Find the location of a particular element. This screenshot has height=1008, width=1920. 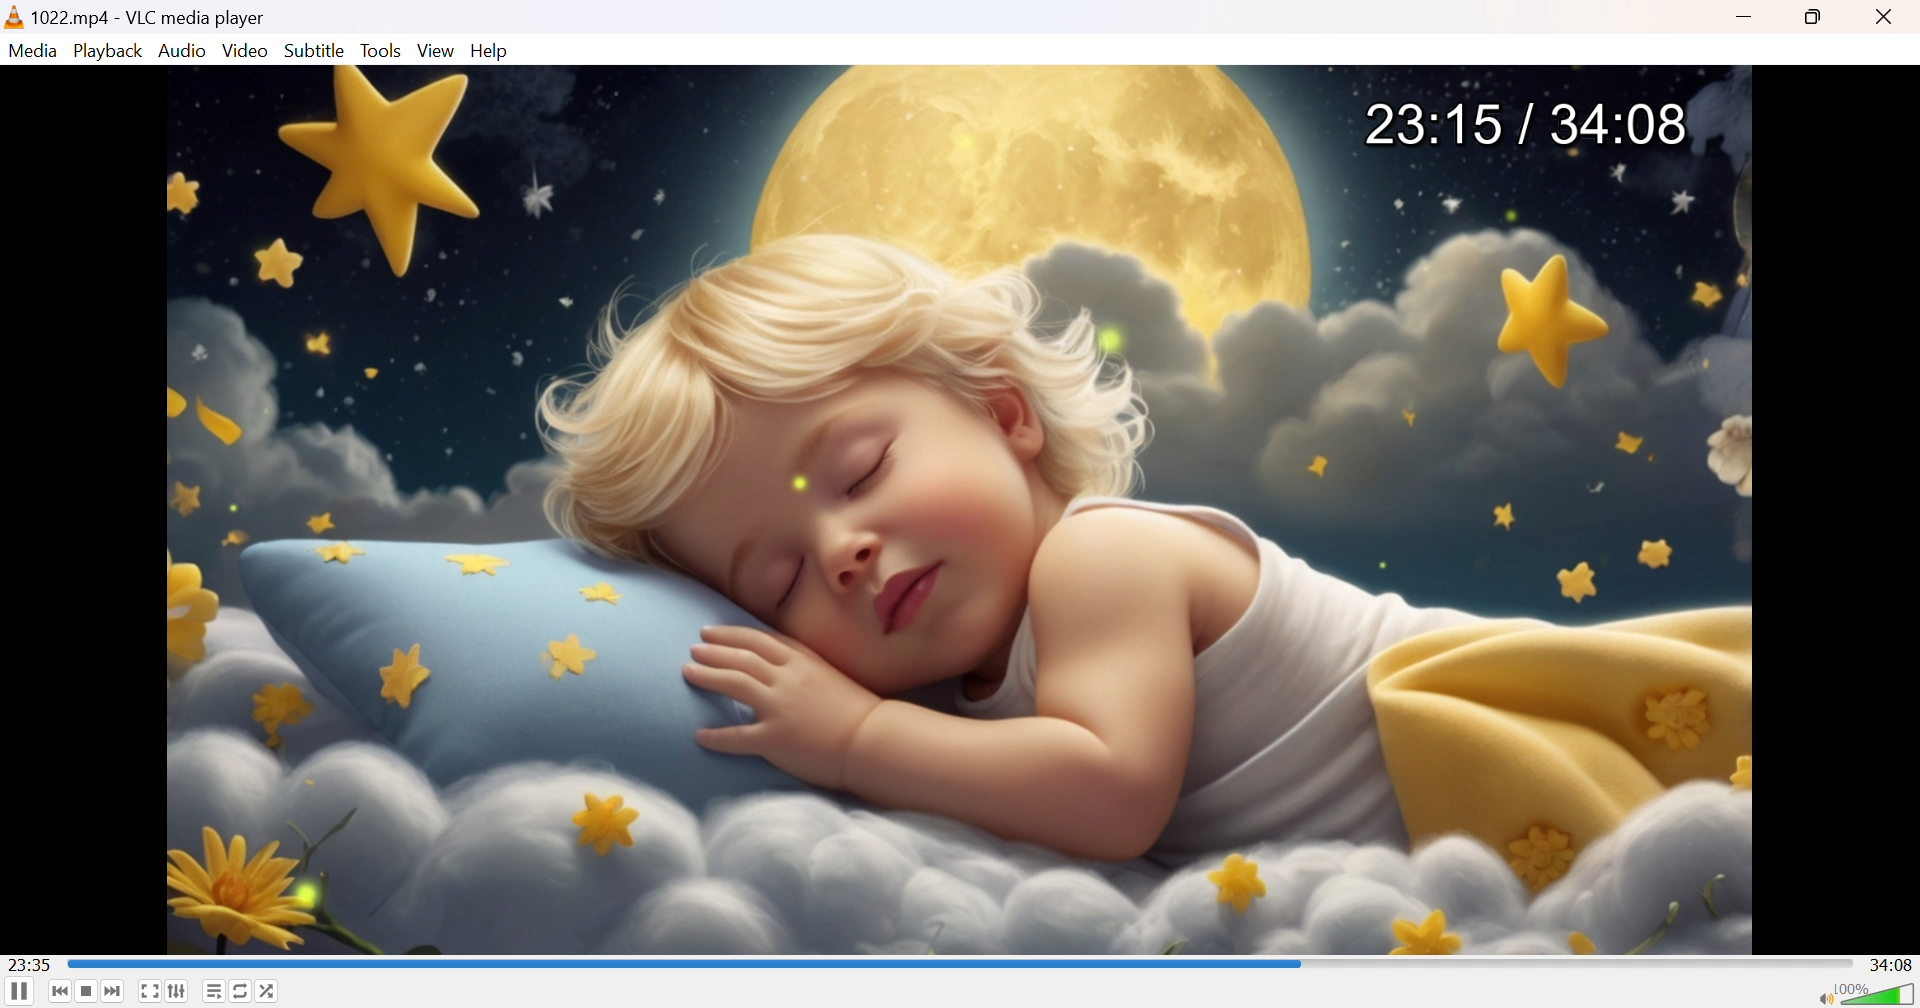

Pause the playback is located at coordinates (18, 994).